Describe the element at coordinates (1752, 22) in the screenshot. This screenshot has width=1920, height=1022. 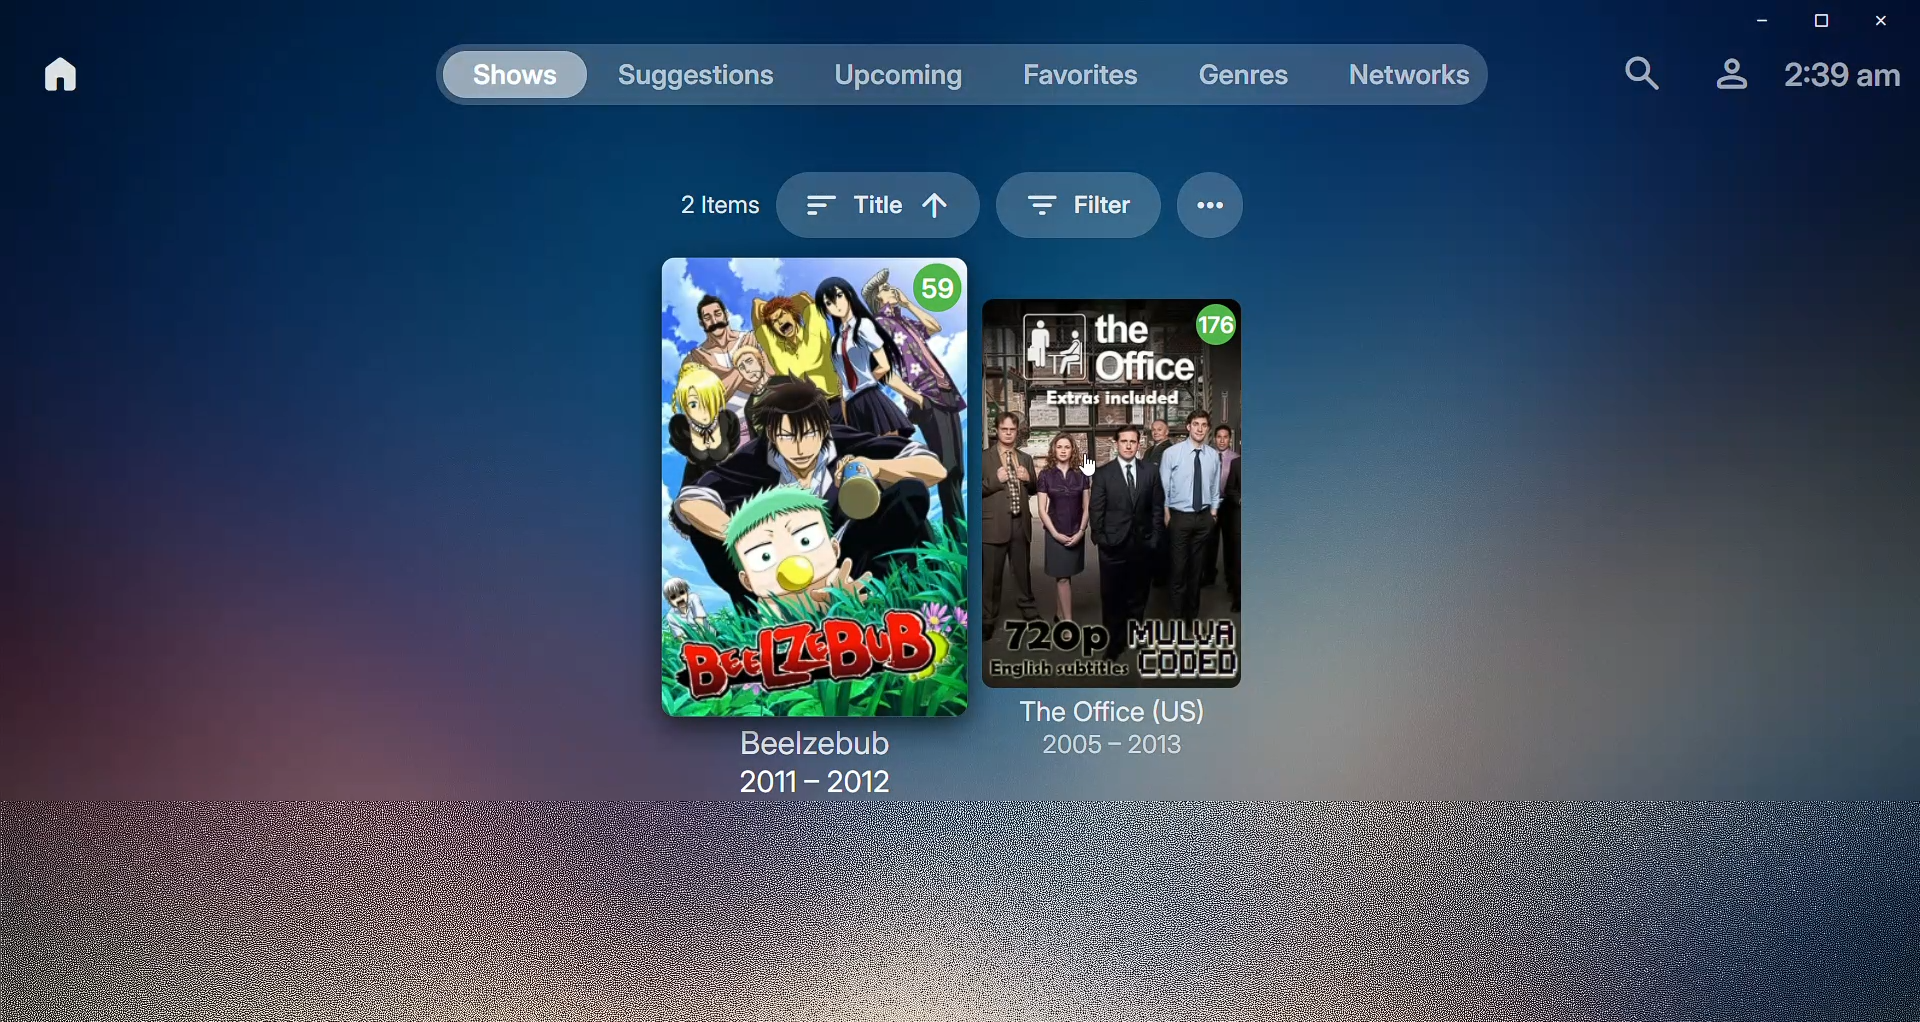
I see `Minimize` at that location.